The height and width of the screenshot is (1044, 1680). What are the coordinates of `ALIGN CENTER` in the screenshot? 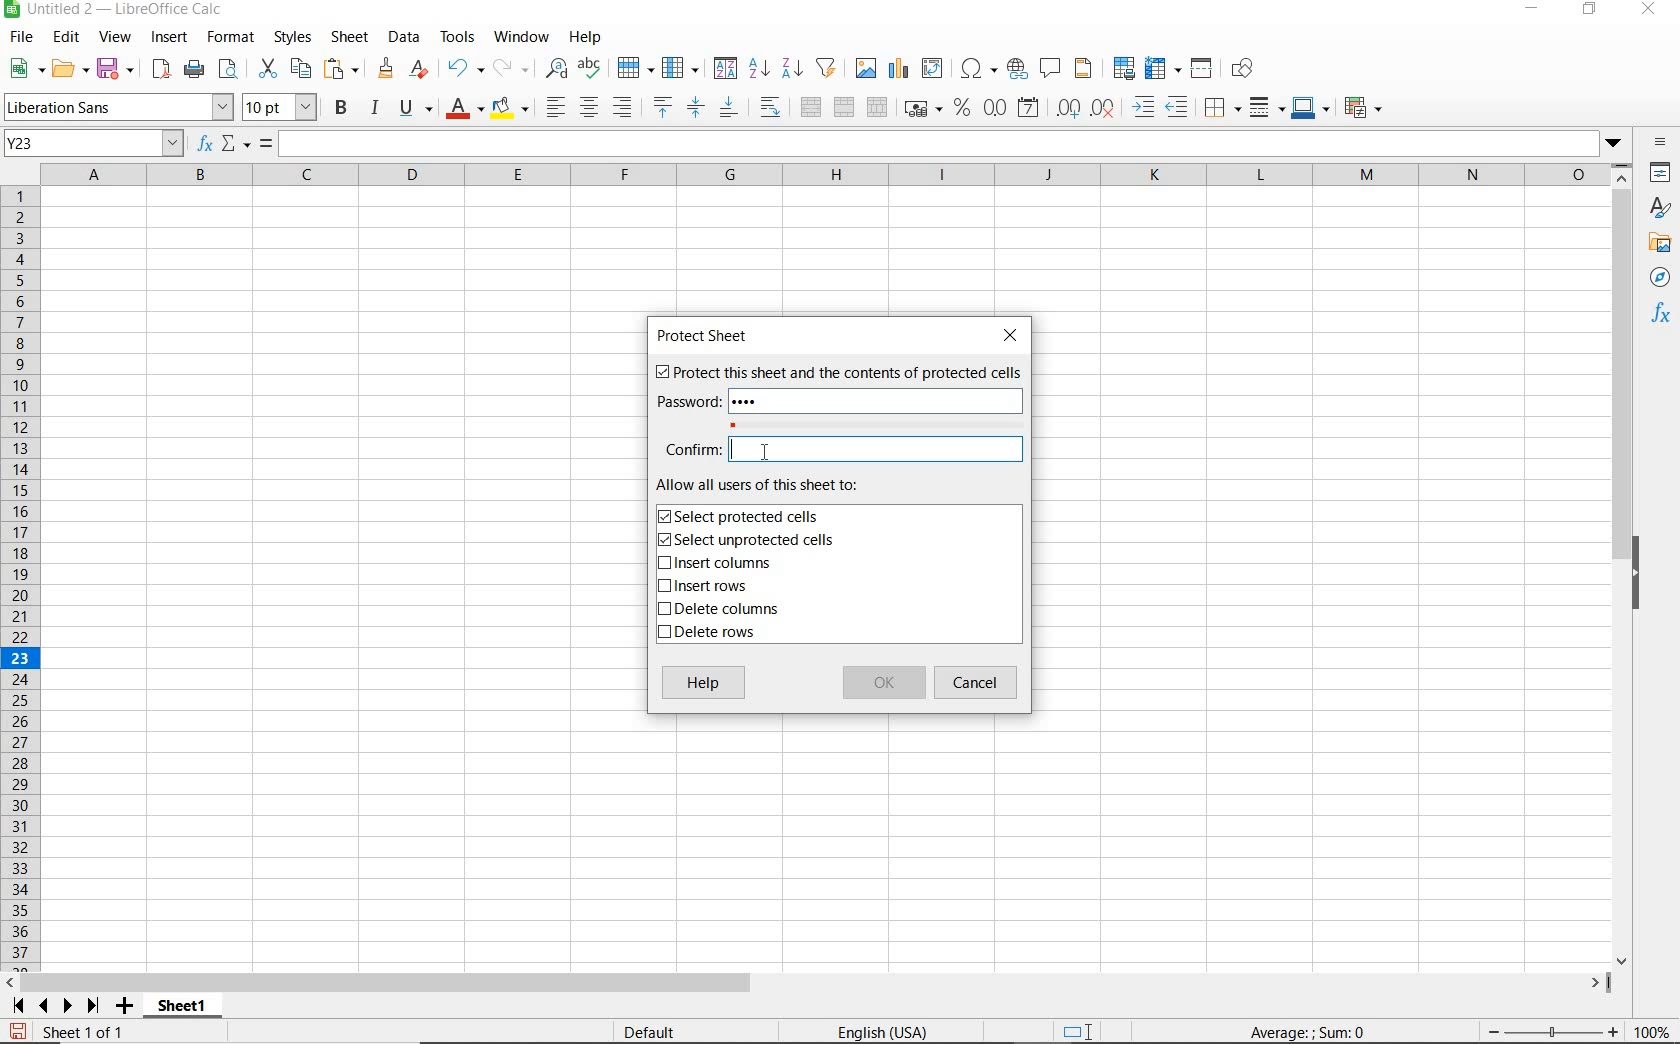 It's located at (589, 109).